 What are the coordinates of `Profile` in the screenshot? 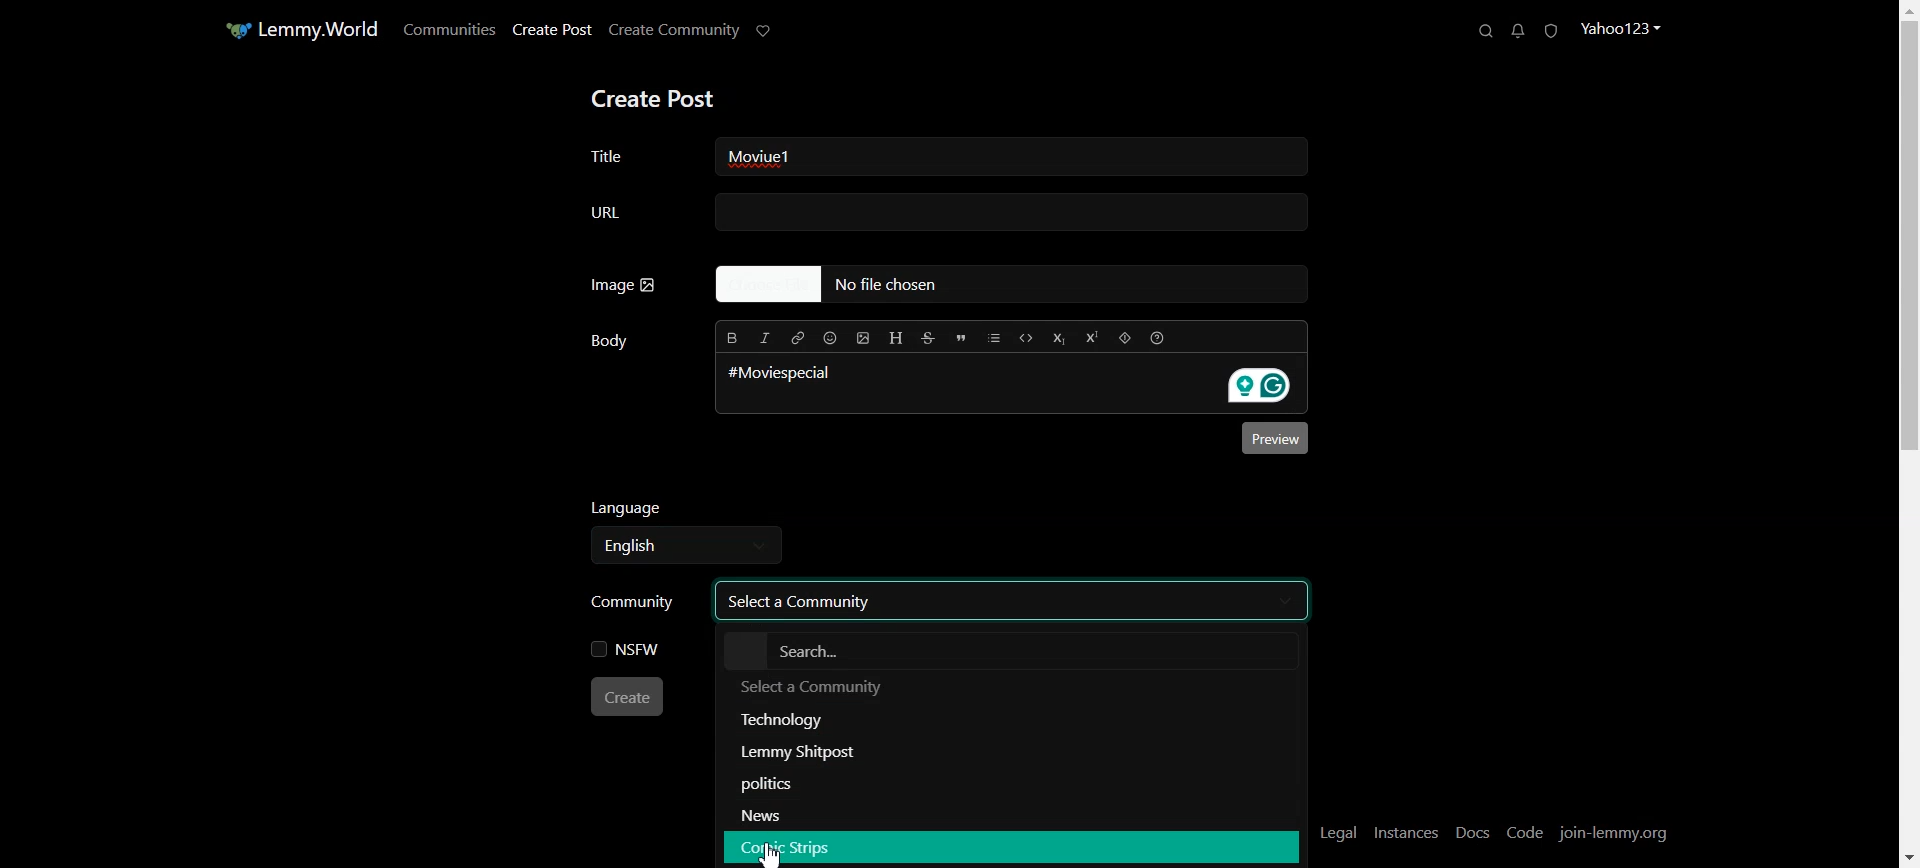 It's located at (1621, 29).